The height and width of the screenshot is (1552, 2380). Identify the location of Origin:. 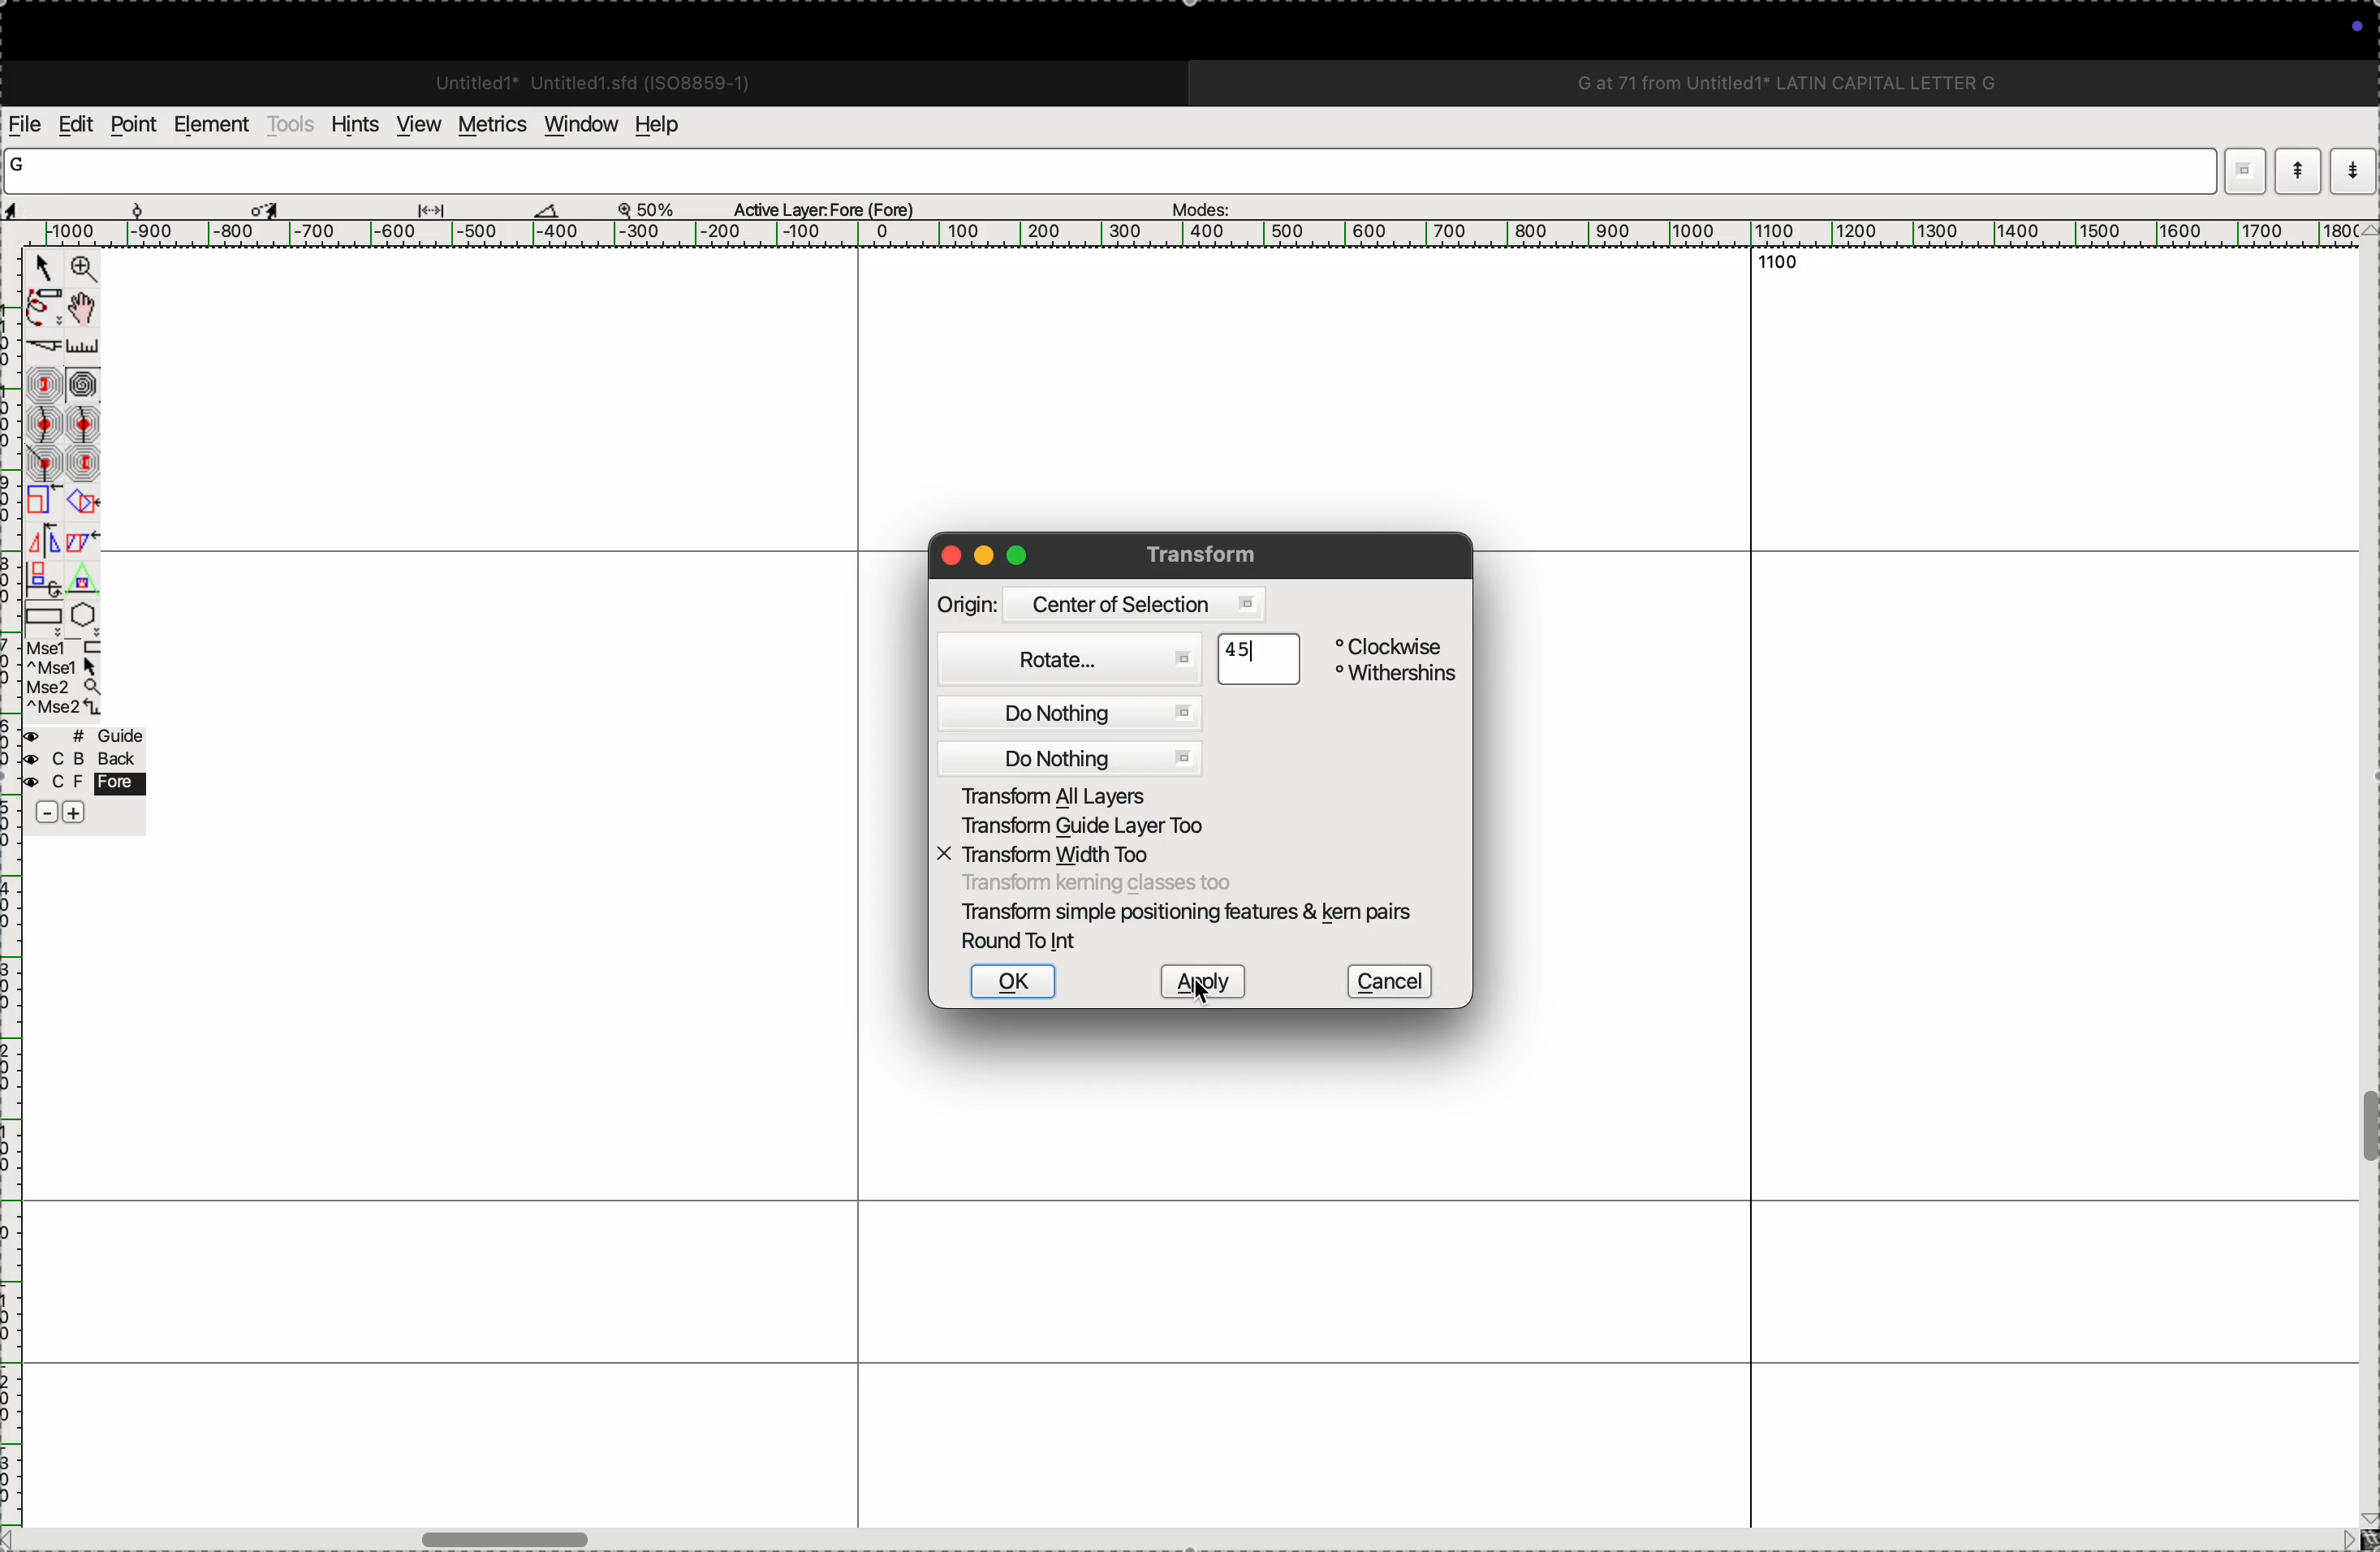
(969, 609).